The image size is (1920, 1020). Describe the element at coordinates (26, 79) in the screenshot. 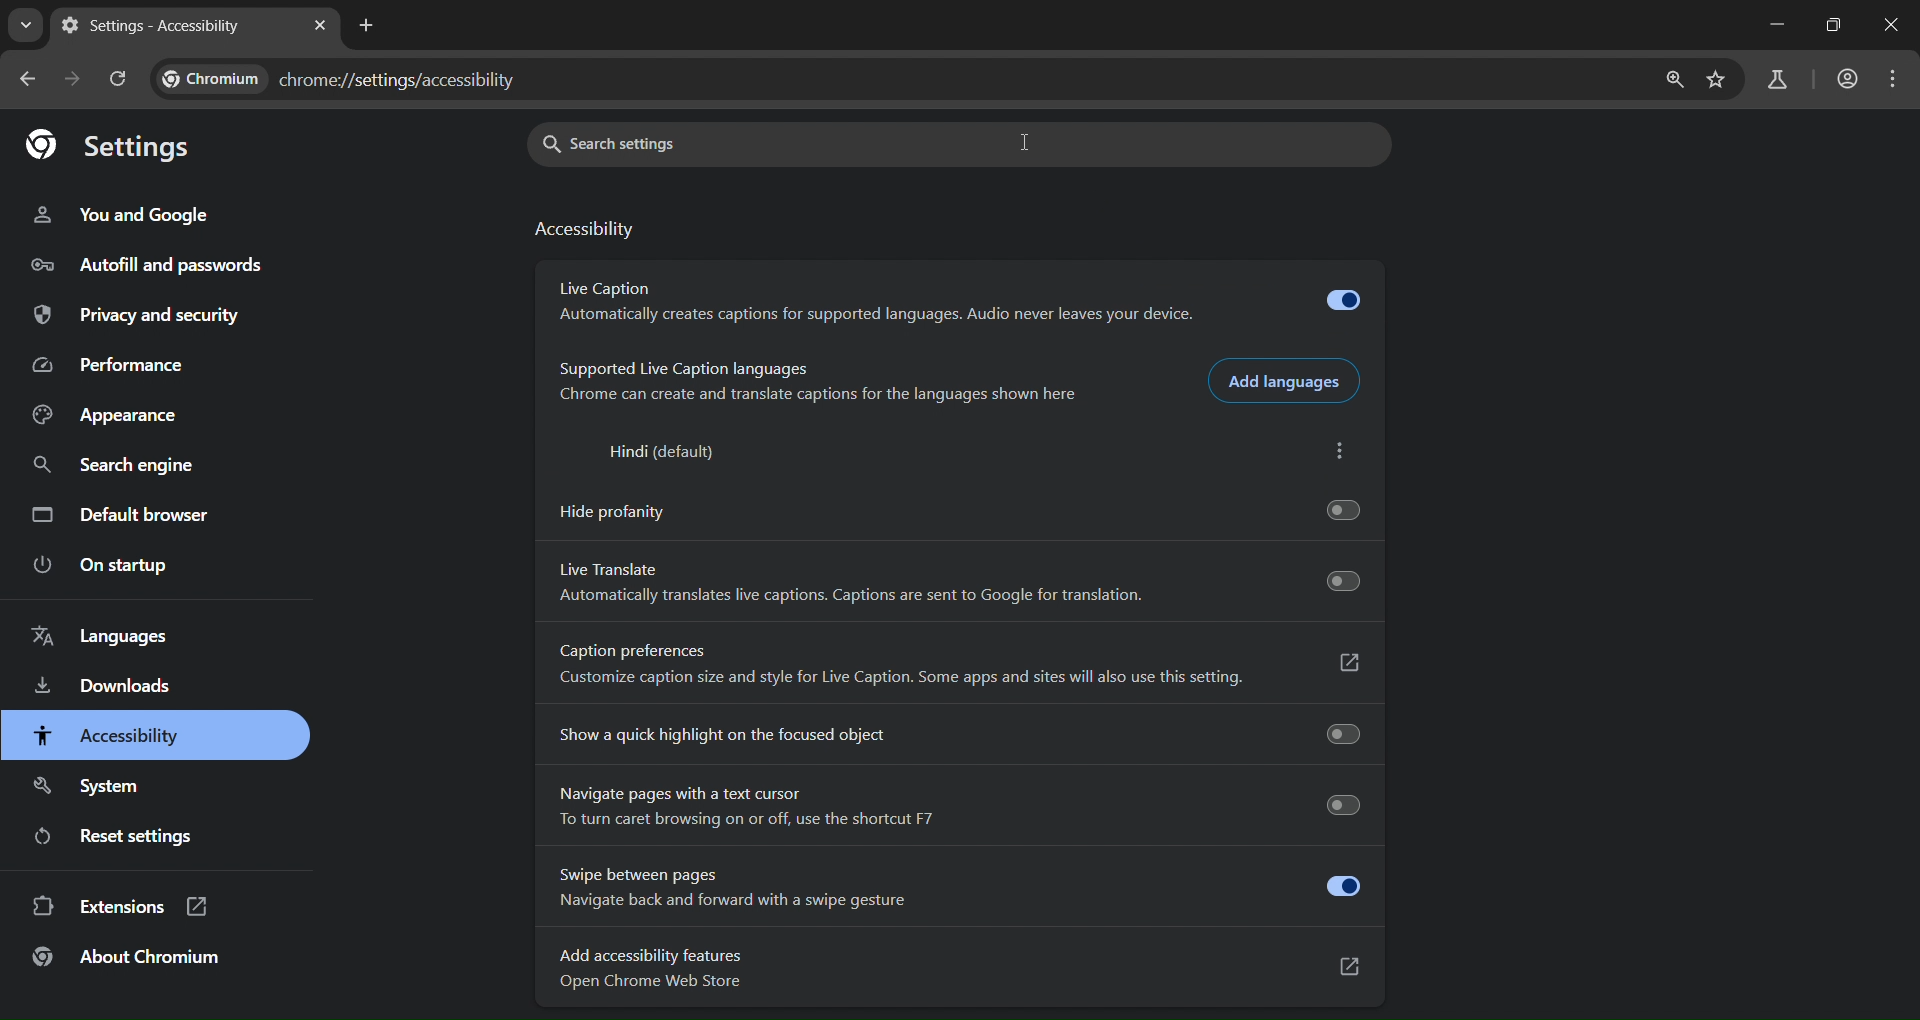

I see `go back one page` at that location.